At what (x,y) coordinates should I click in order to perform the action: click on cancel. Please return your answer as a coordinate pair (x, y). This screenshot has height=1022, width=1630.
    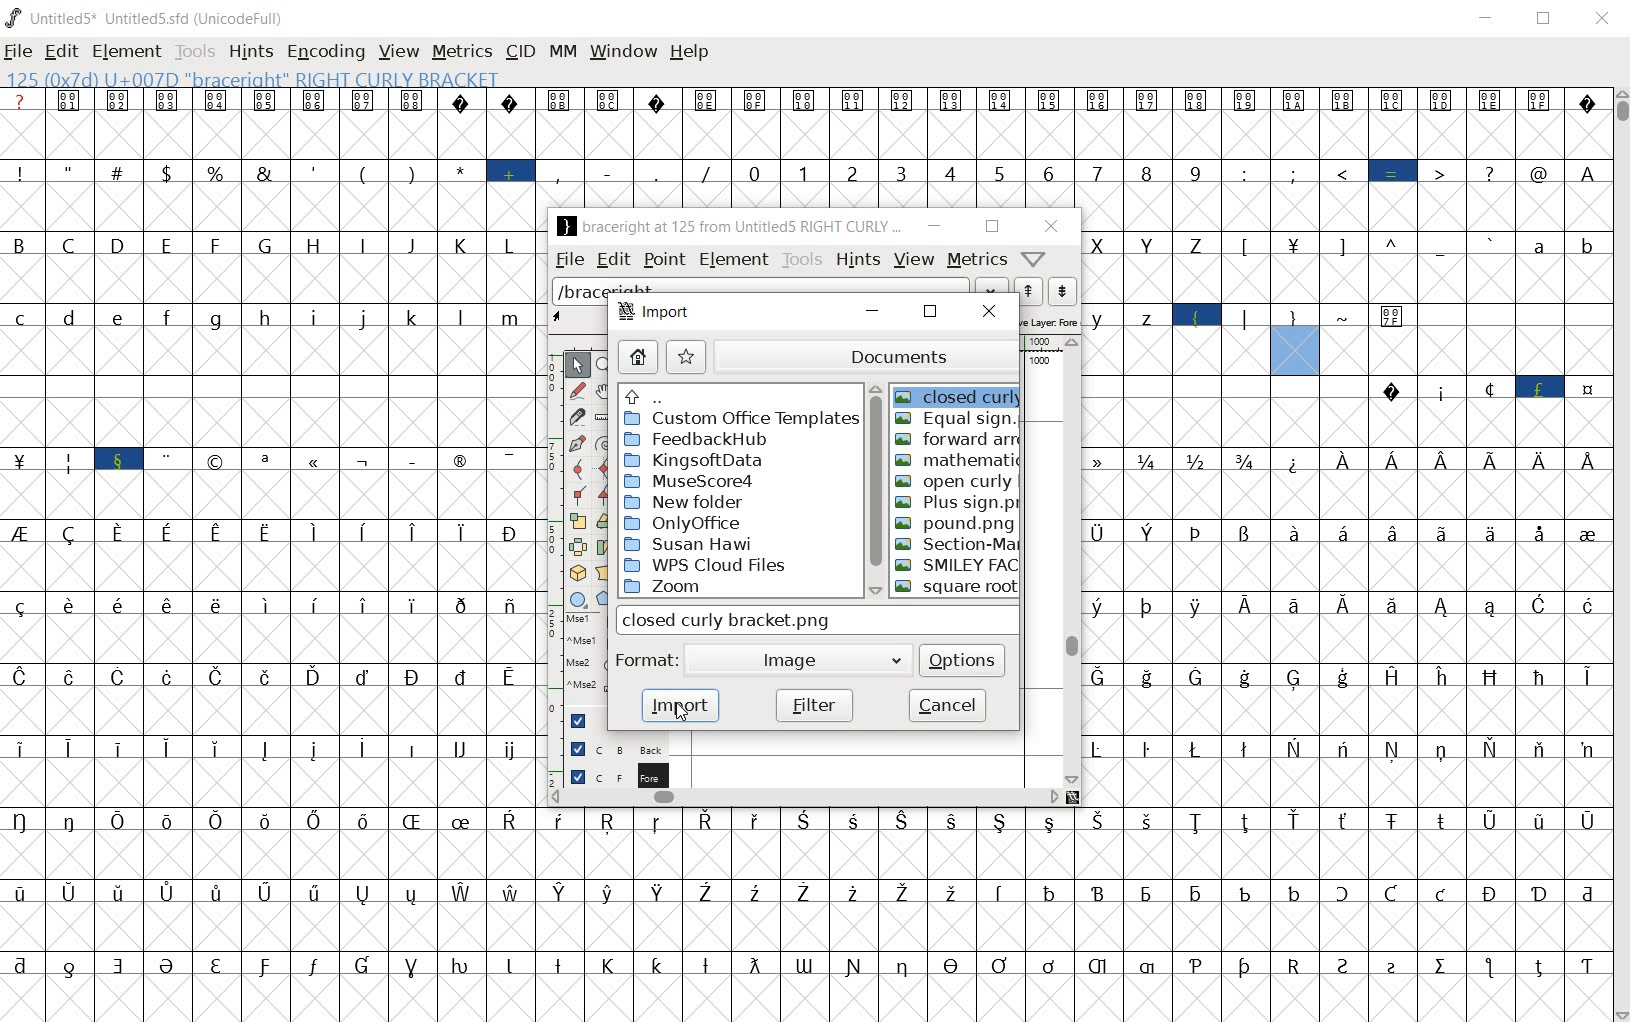
    Looking at the image, I should click on (949, 707).